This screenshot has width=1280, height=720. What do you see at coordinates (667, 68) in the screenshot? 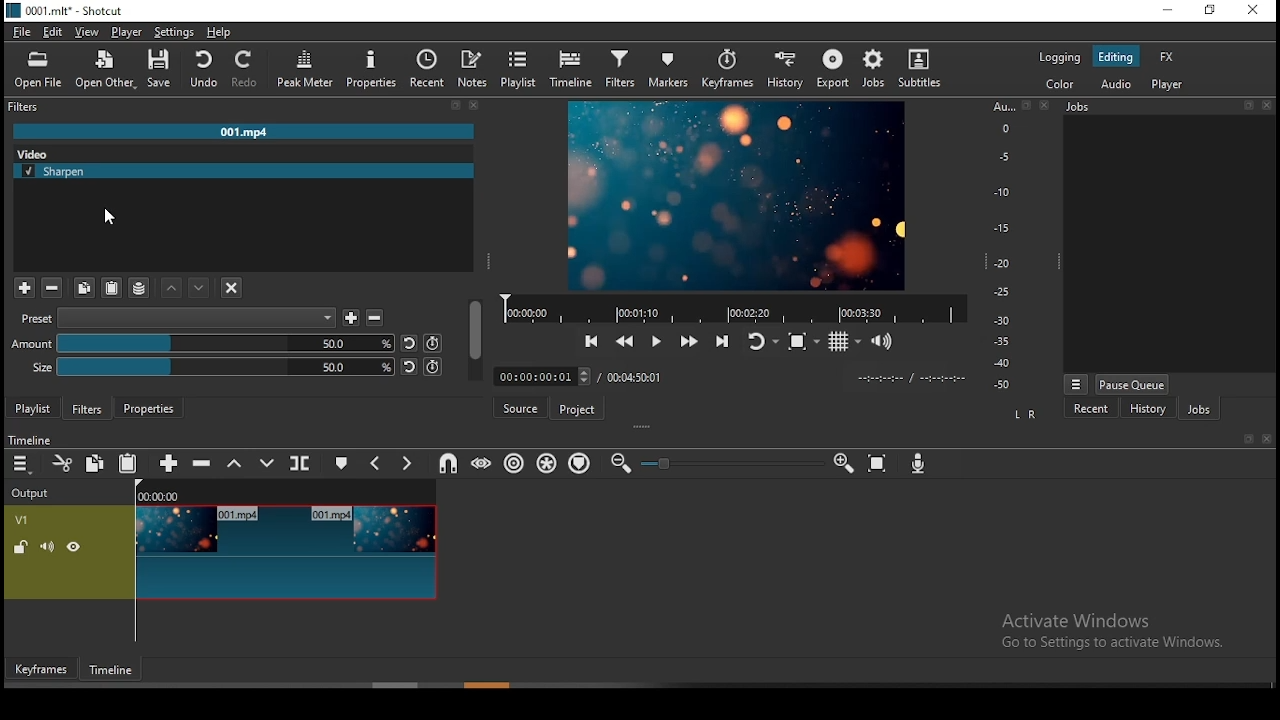
I see `markers` at bounding box center [667, 68].